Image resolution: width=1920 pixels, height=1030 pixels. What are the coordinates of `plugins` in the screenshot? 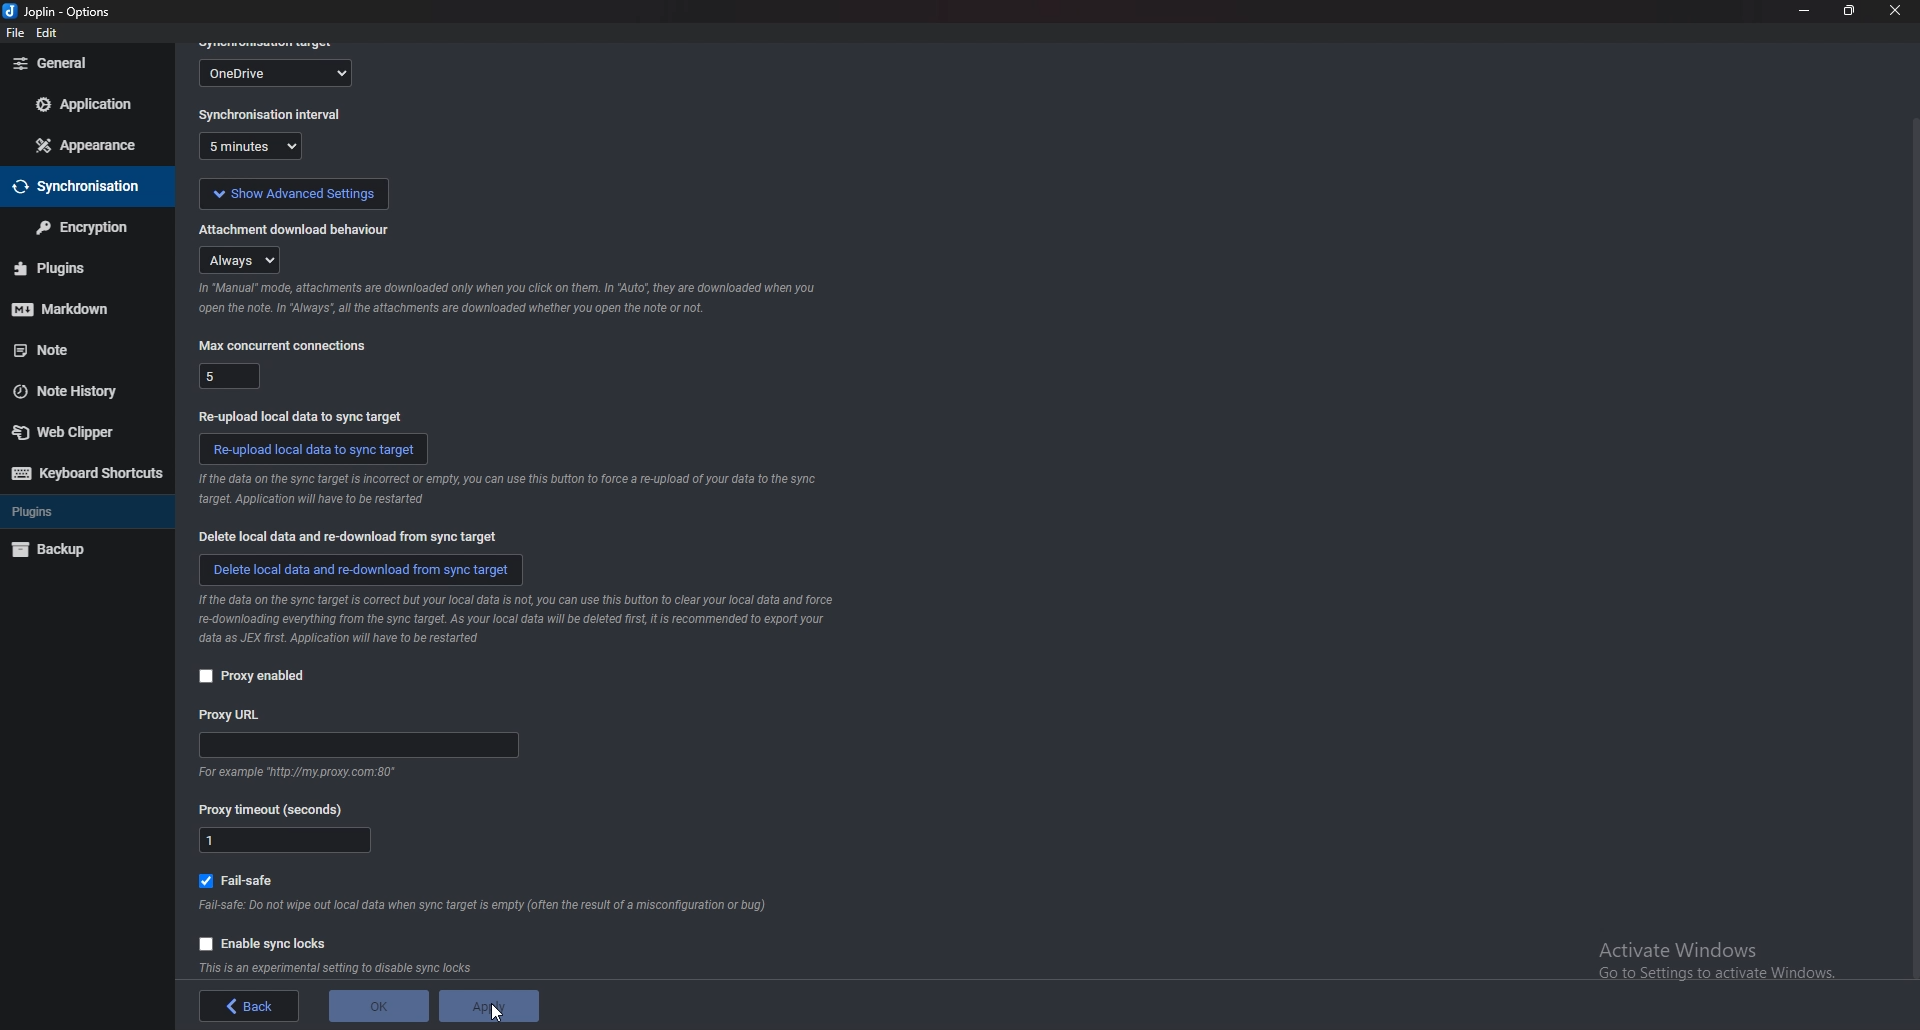 It's located at (71, 268).